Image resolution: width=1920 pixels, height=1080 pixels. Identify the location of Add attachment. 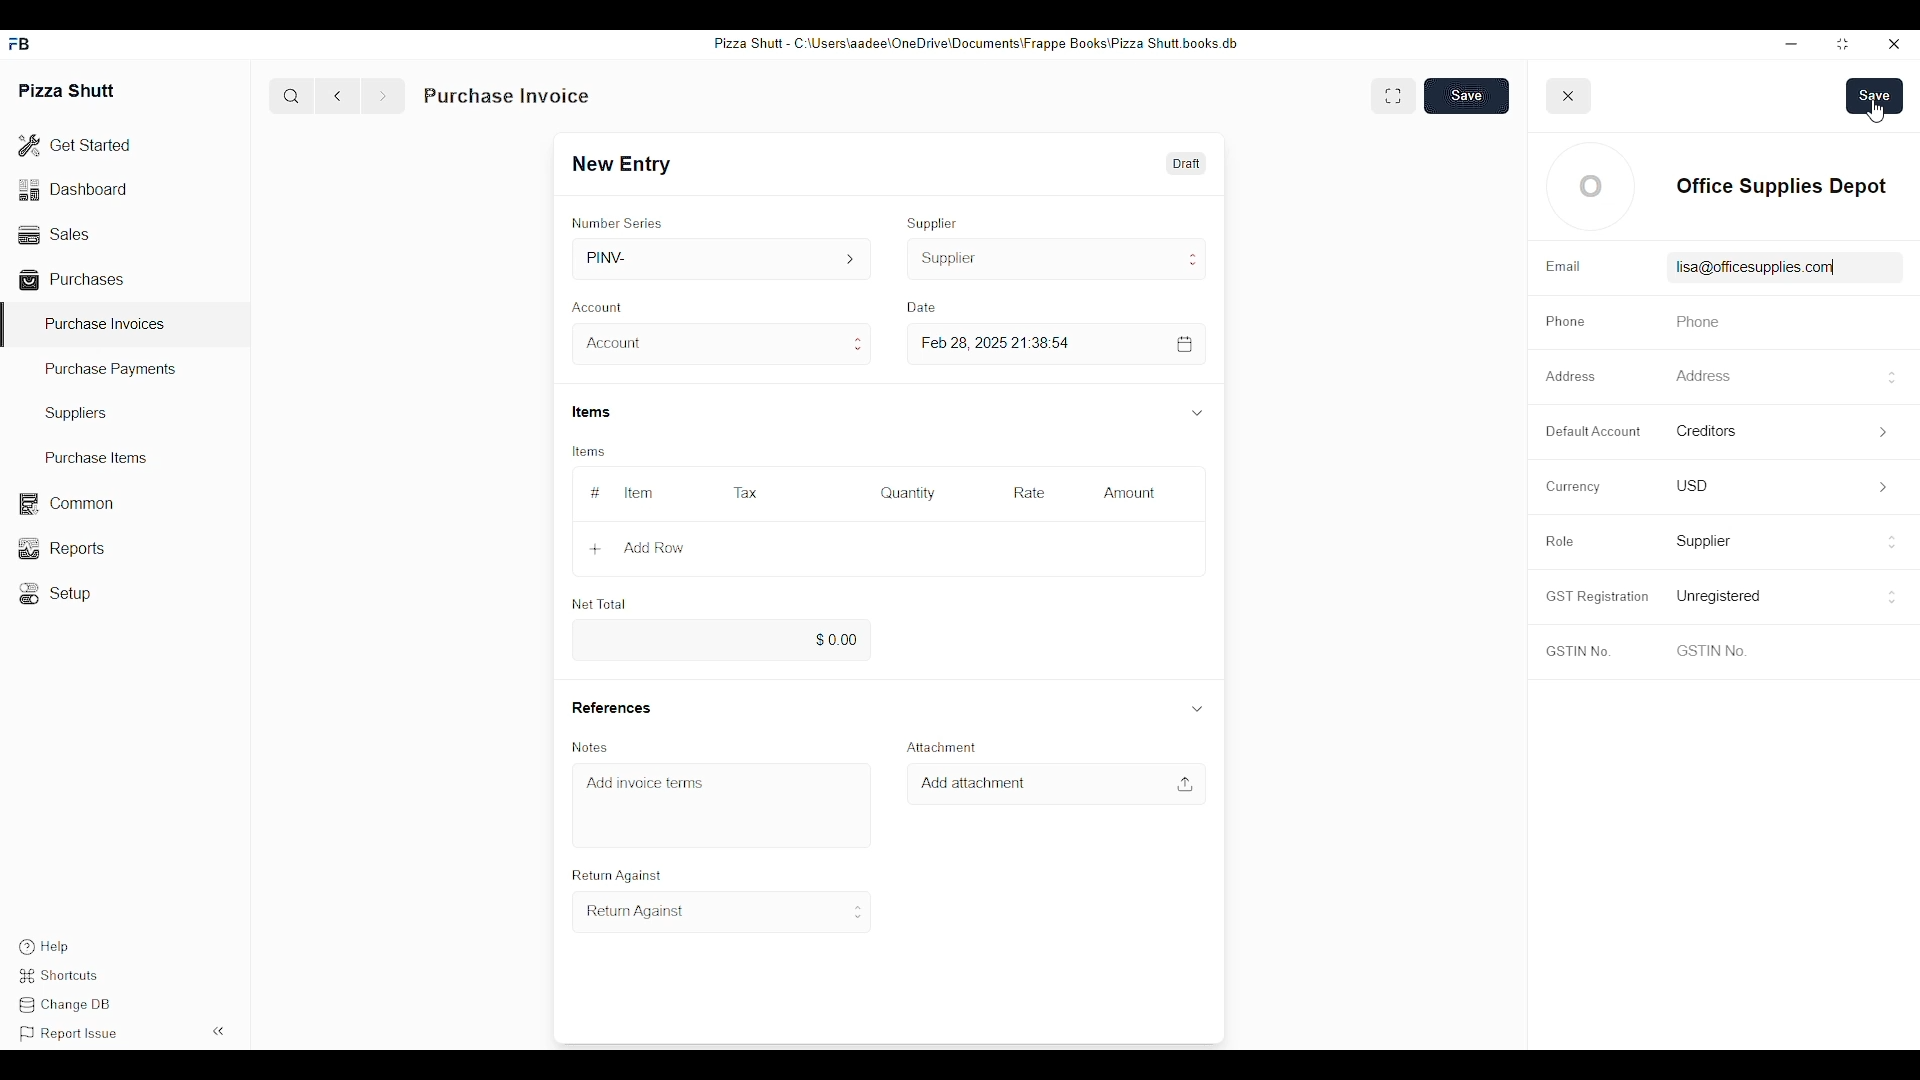
(973, 783).